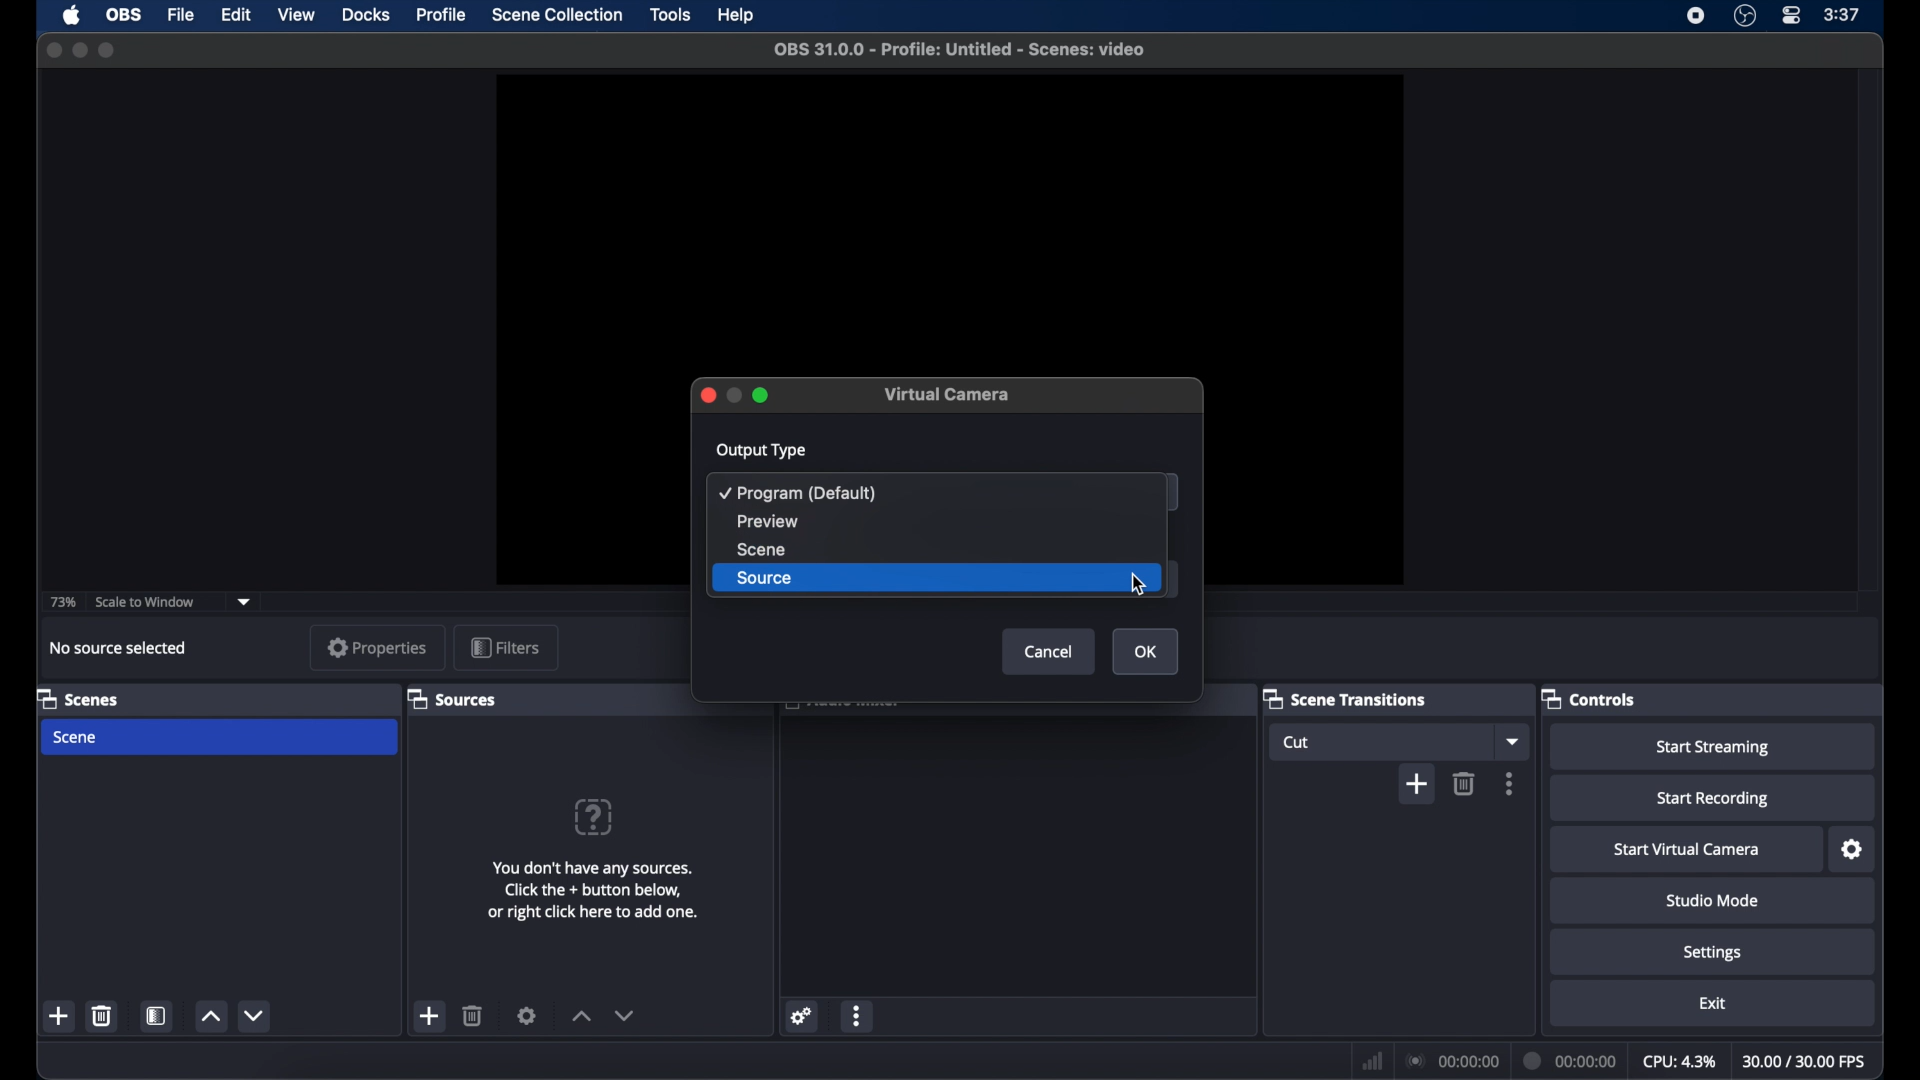 The height and width of the screenshot is (1080, 1920). Describe the element at coordinates (1145, 653) in the screenshot. I see `OK` at that location.